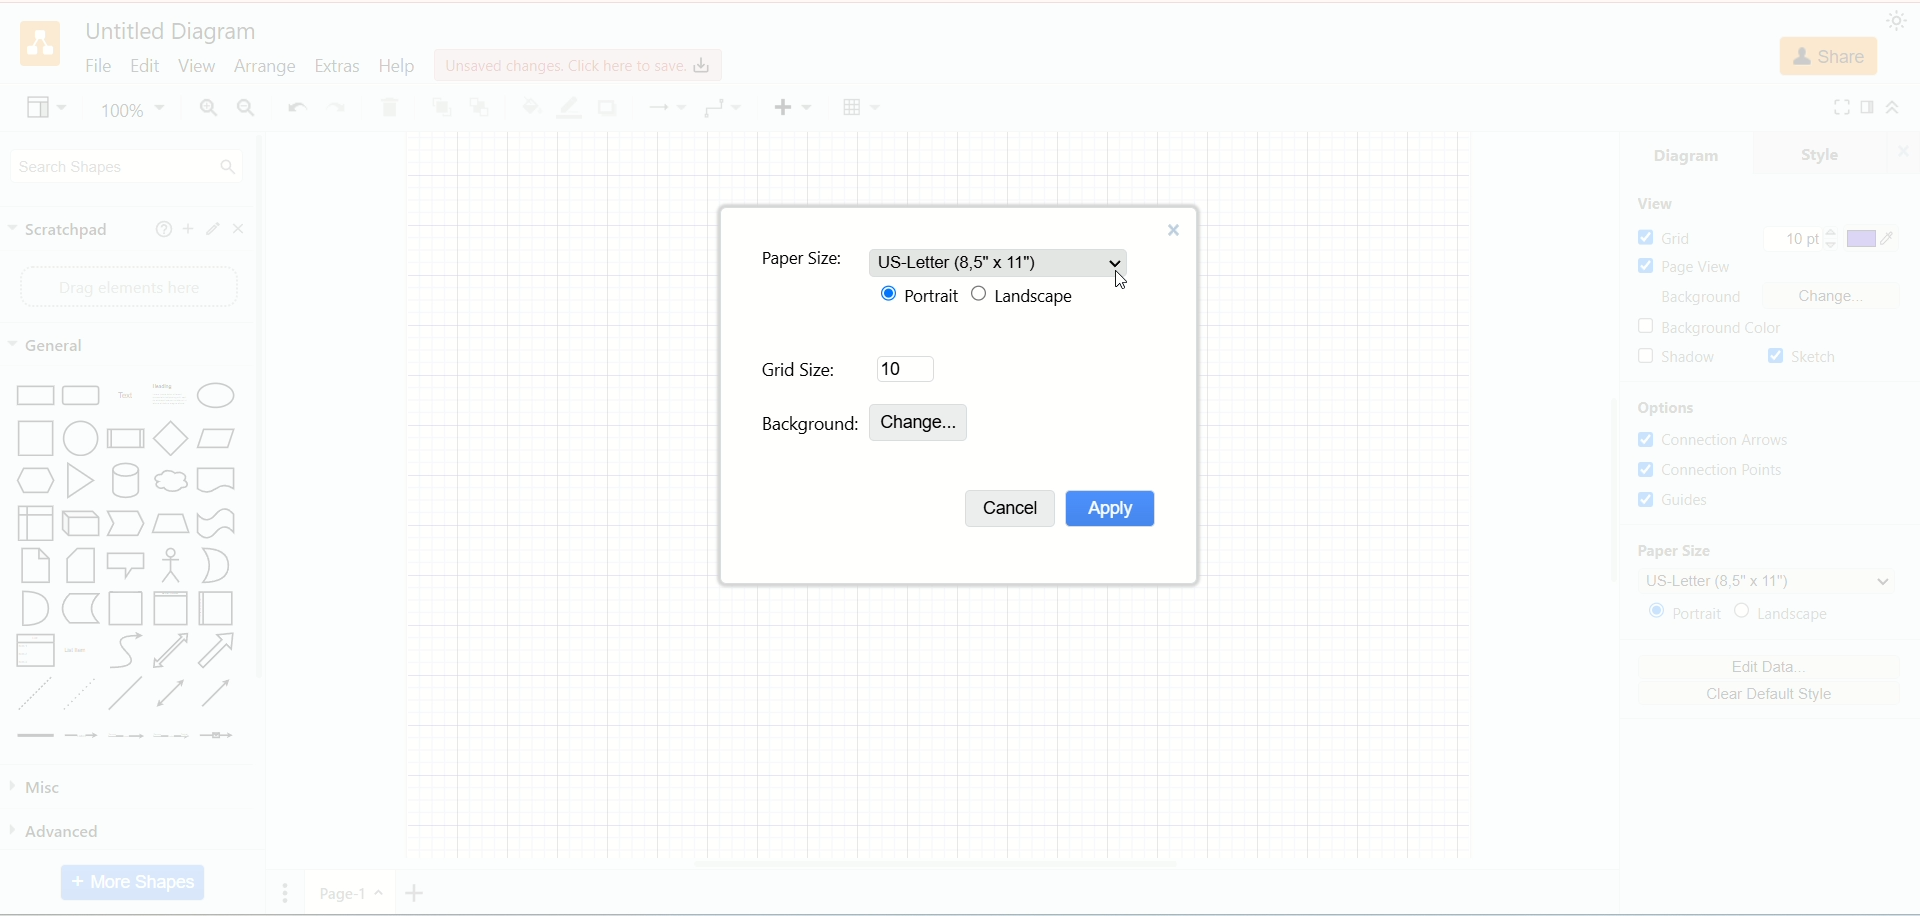 The height and width of the screenshot is (916, 1920). What do you see at coordinates (197, 66) in the screenshot?
I see `view` at bounding box center [197, 66].